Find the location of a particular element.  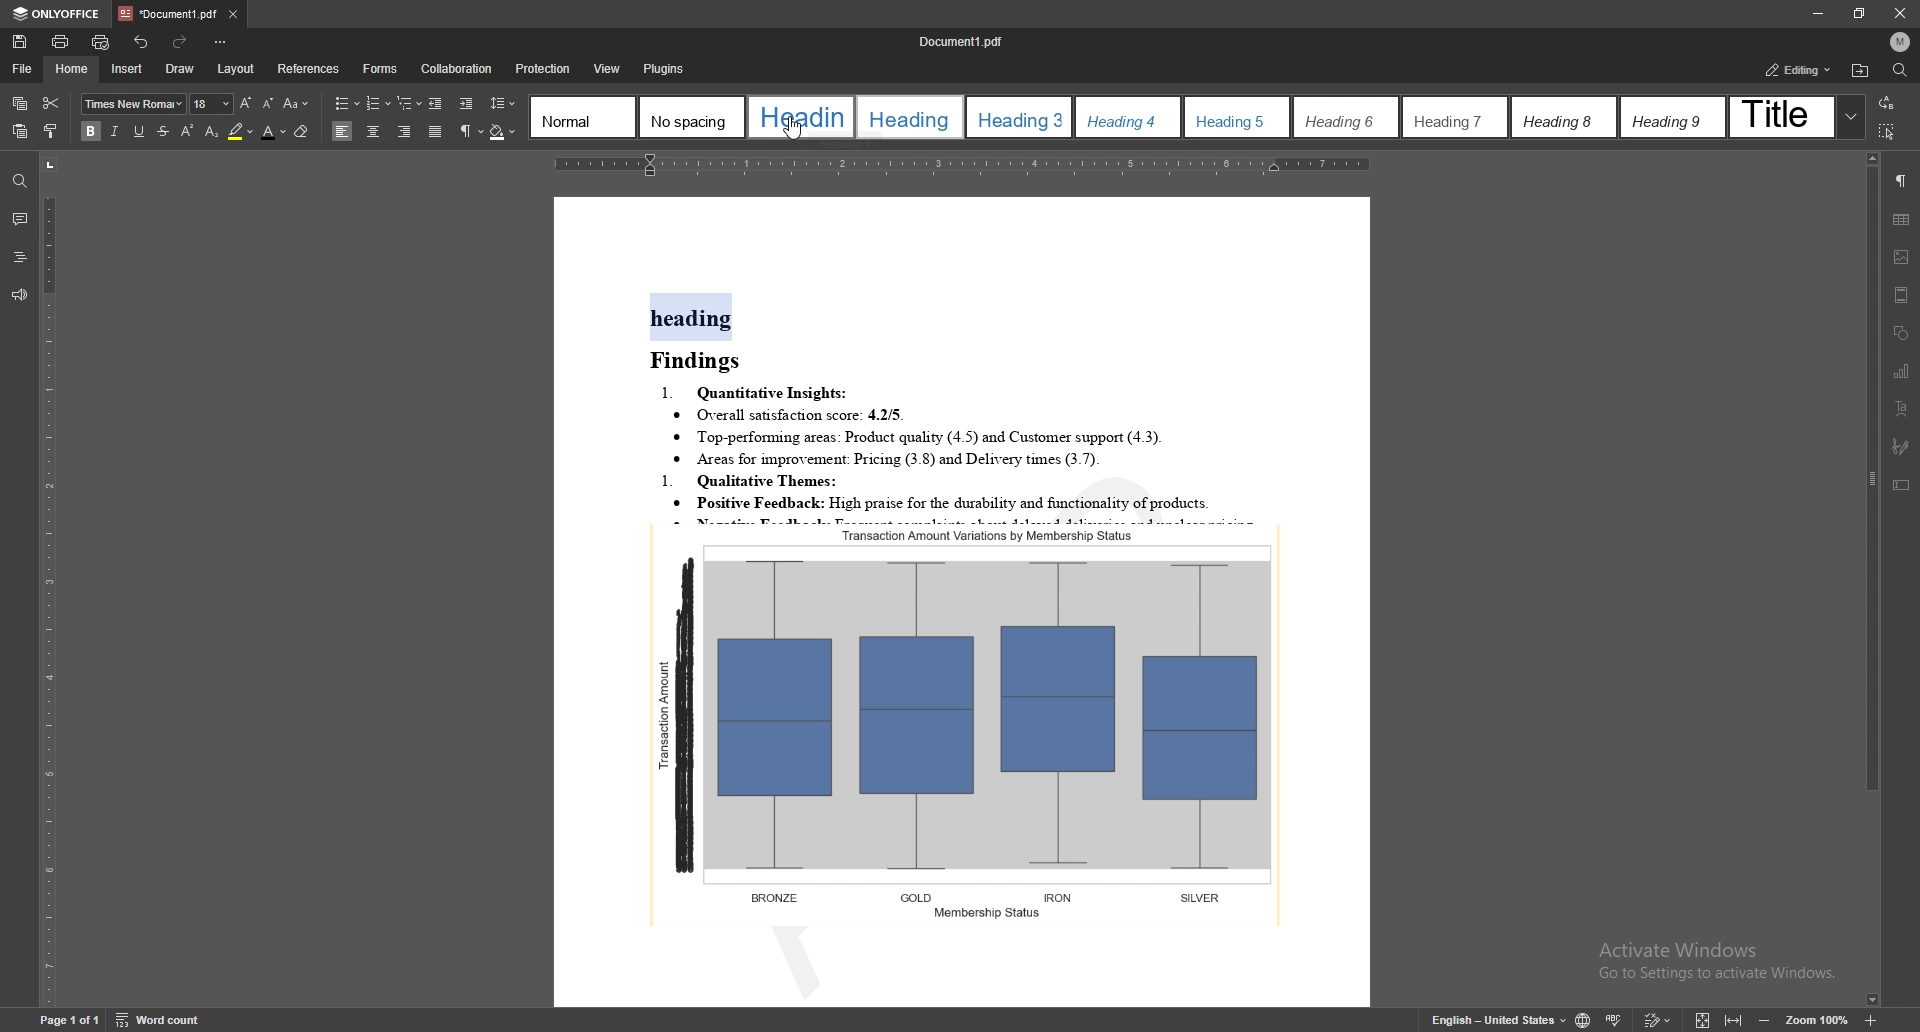

spell check is located at coordinates (1613, 1020).